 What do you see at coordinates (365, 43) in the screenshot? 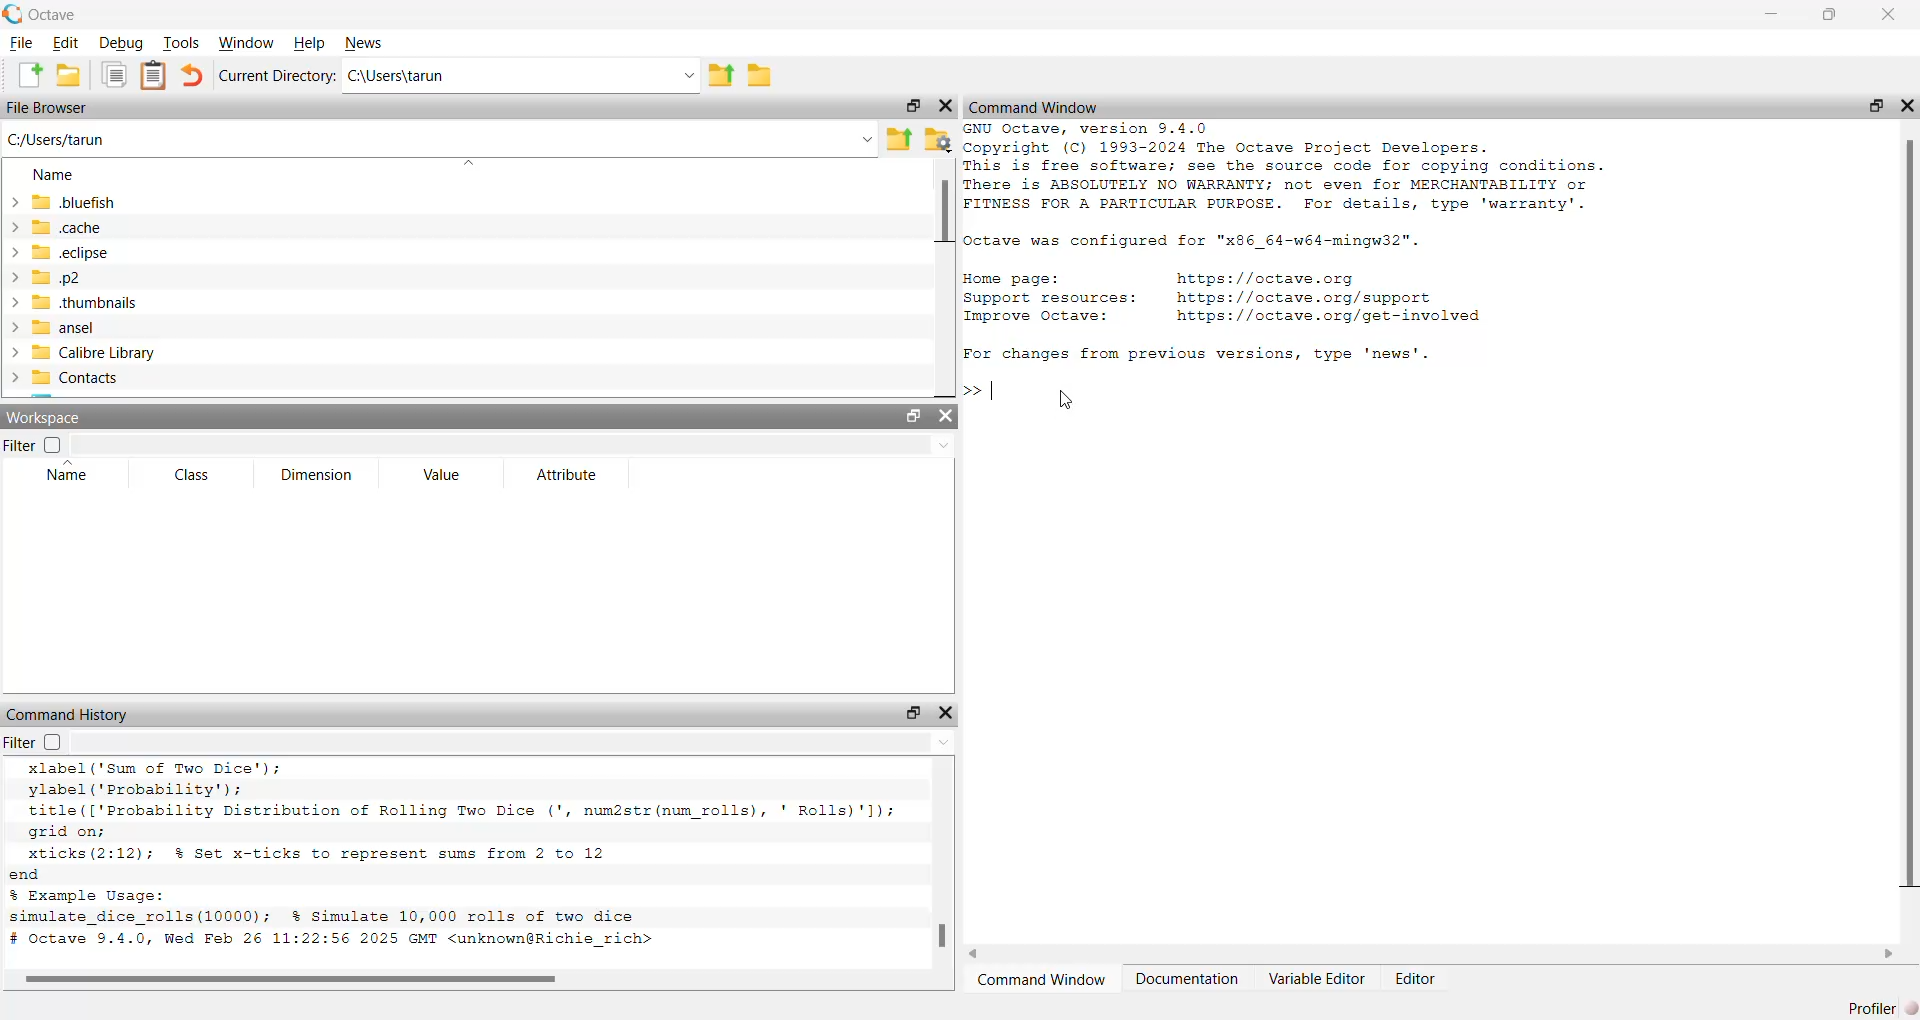
I see `News` at bounding box center [365, 43].